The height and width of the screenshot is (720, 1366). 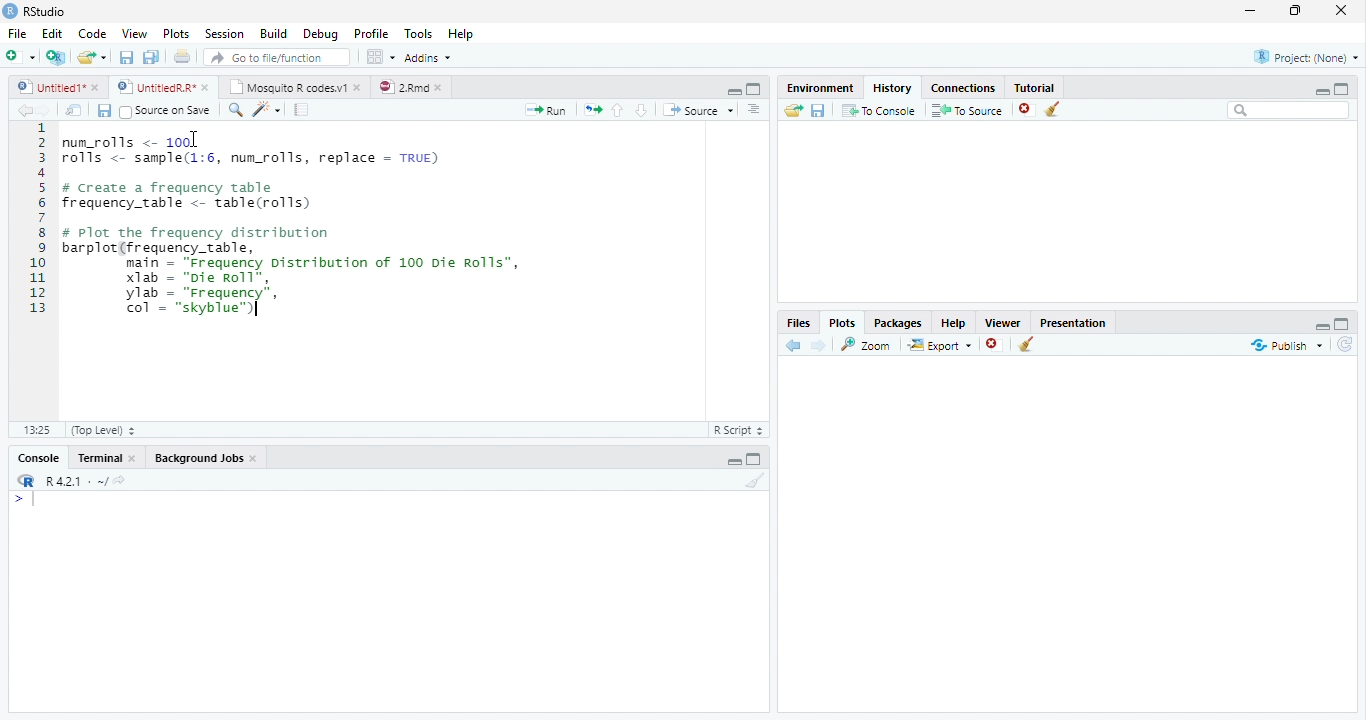 What do you see at coordinates (20, 56) in the screenshot?
I see `New File` at bounding box center [20, 56].